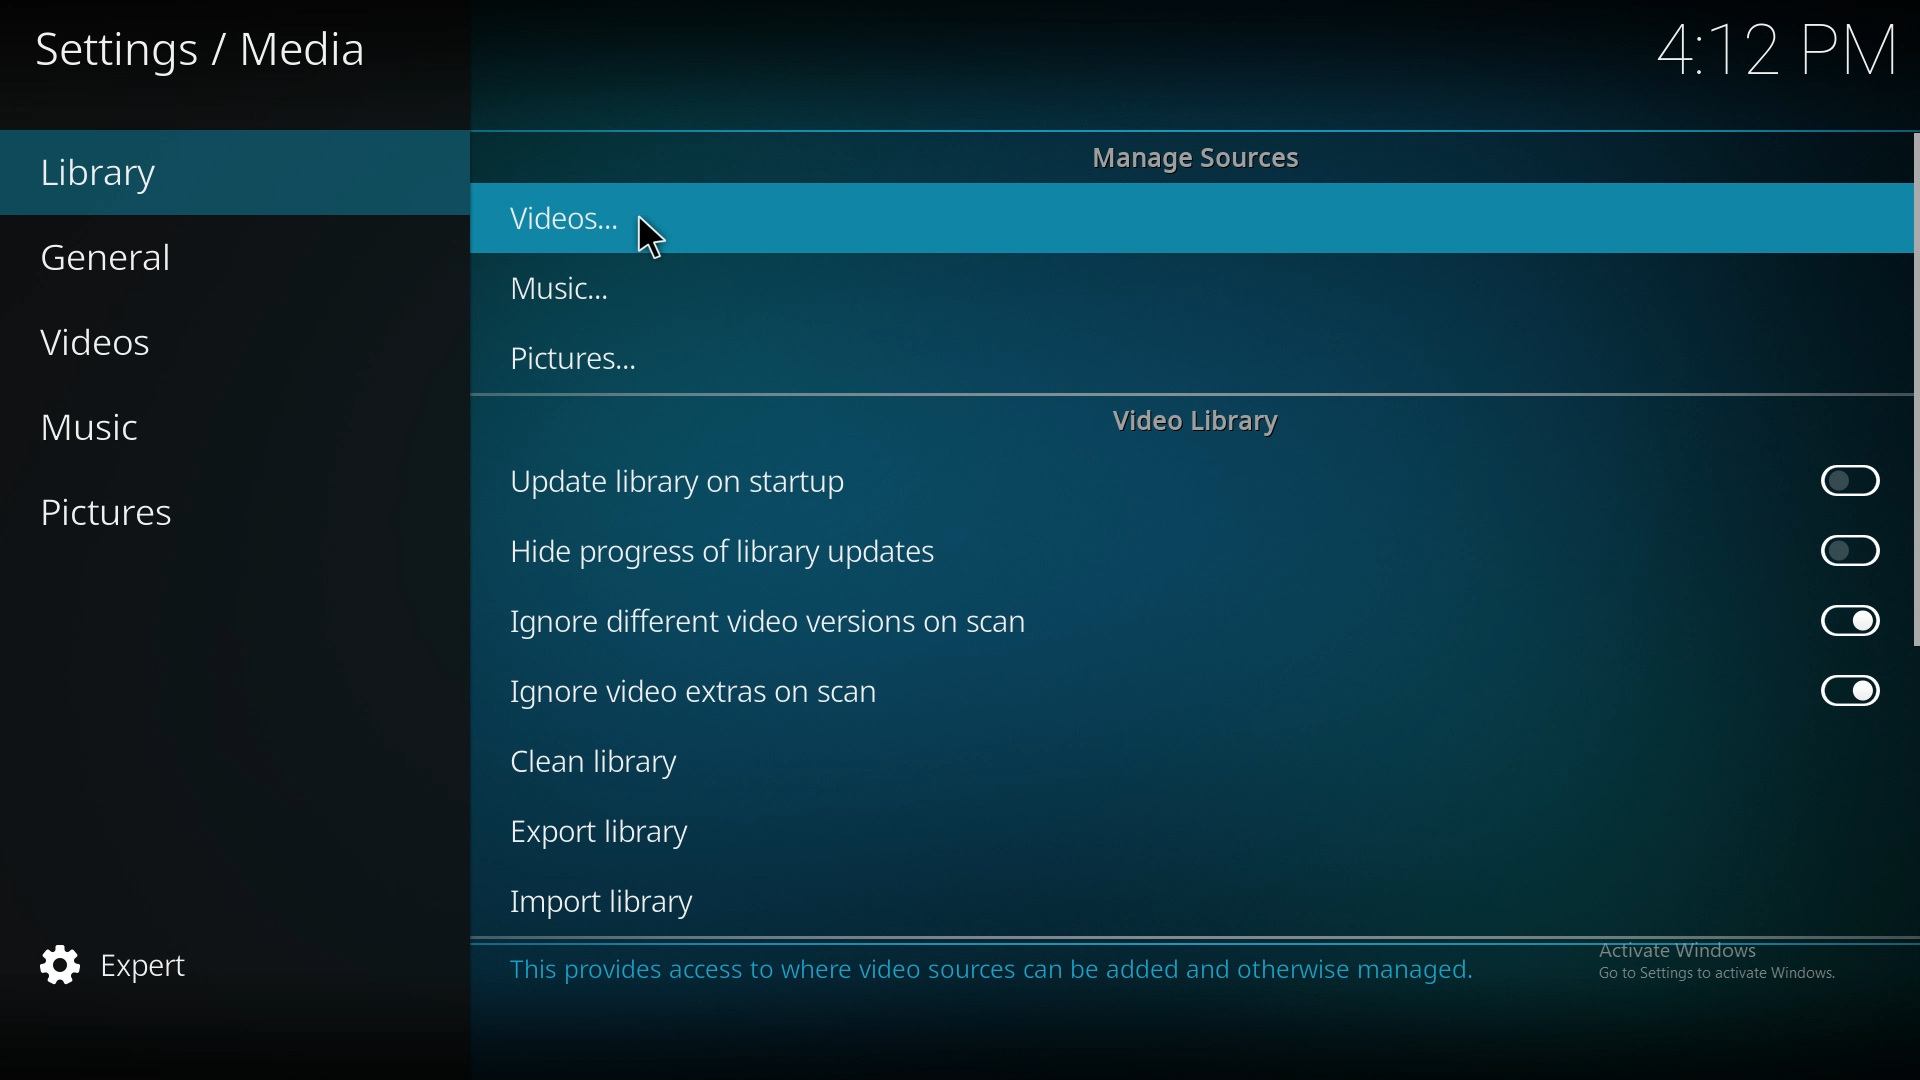  What do you see at coordinates (127, 339) in the screenshot?
I see `videos` at bounding box center [127, 339].